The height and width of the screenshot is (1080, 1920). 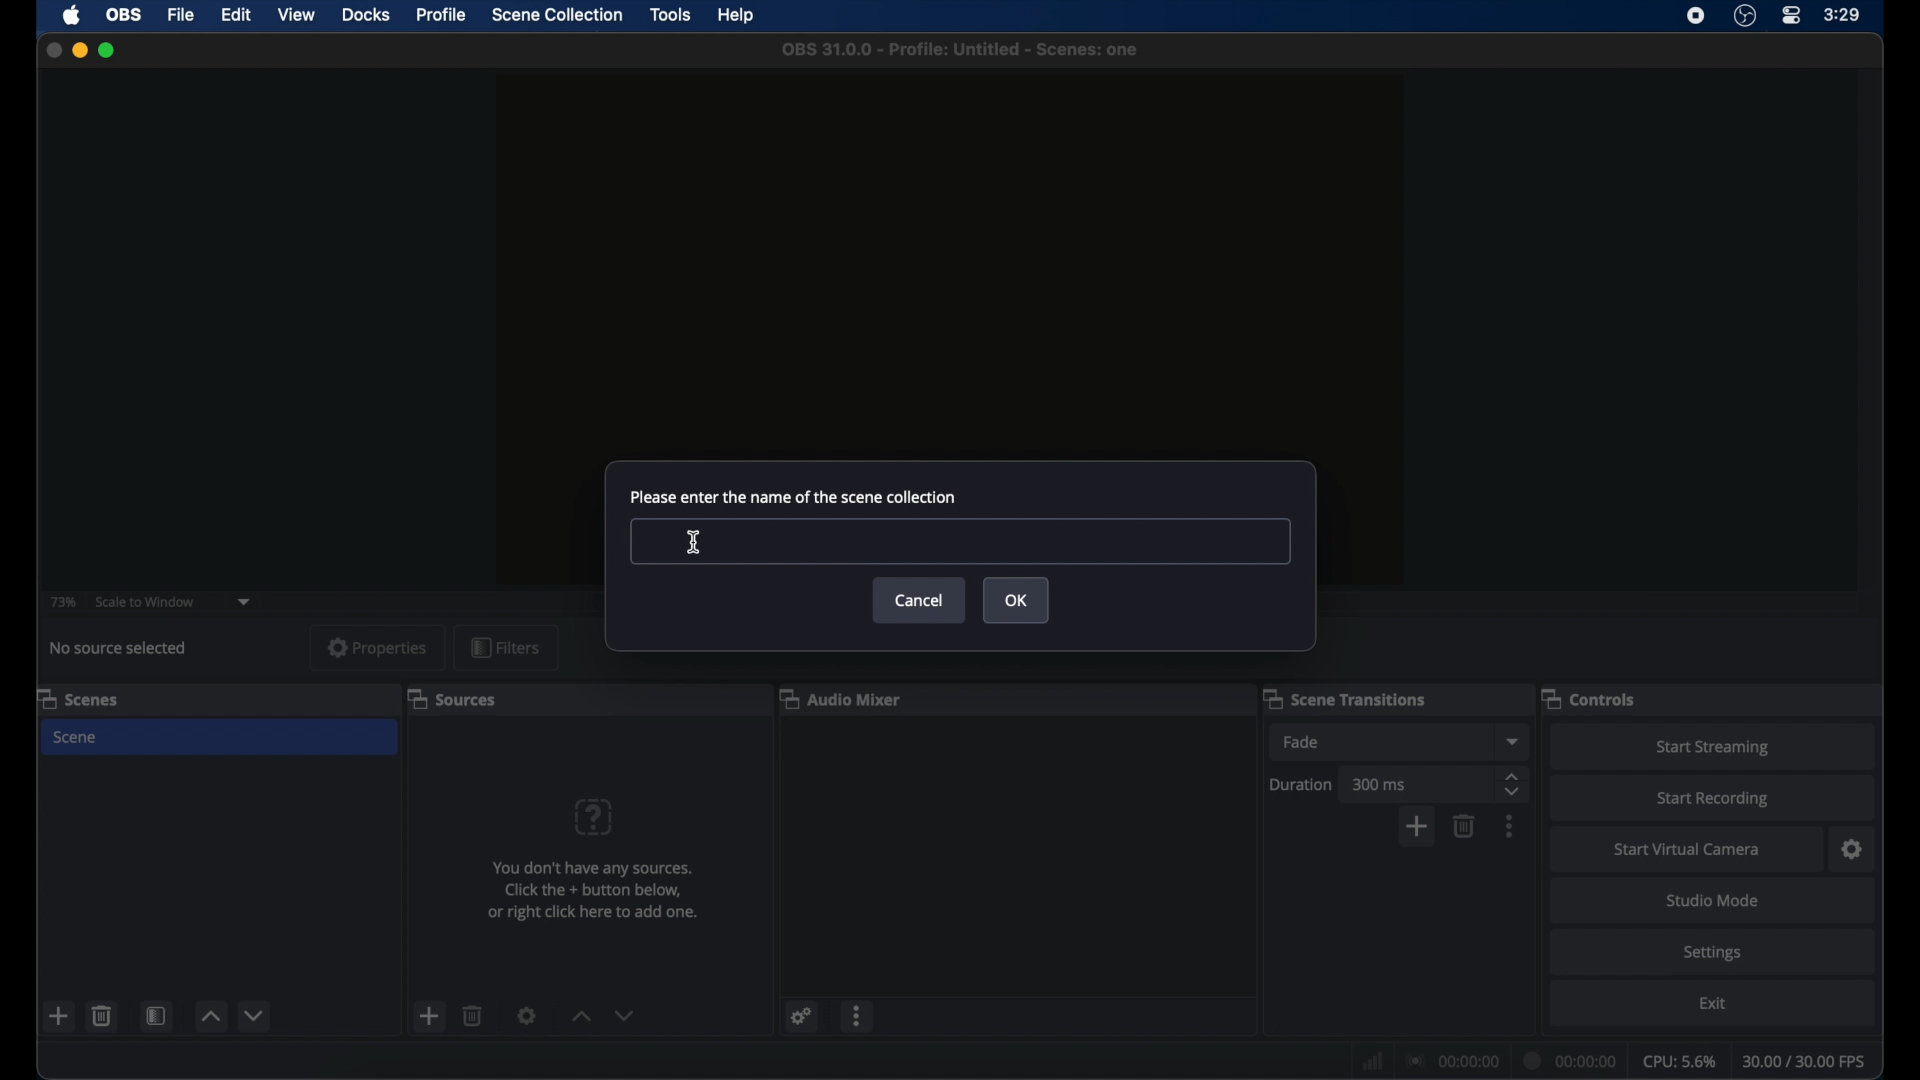 I want to click on settings, so click(x=528, y=1015).